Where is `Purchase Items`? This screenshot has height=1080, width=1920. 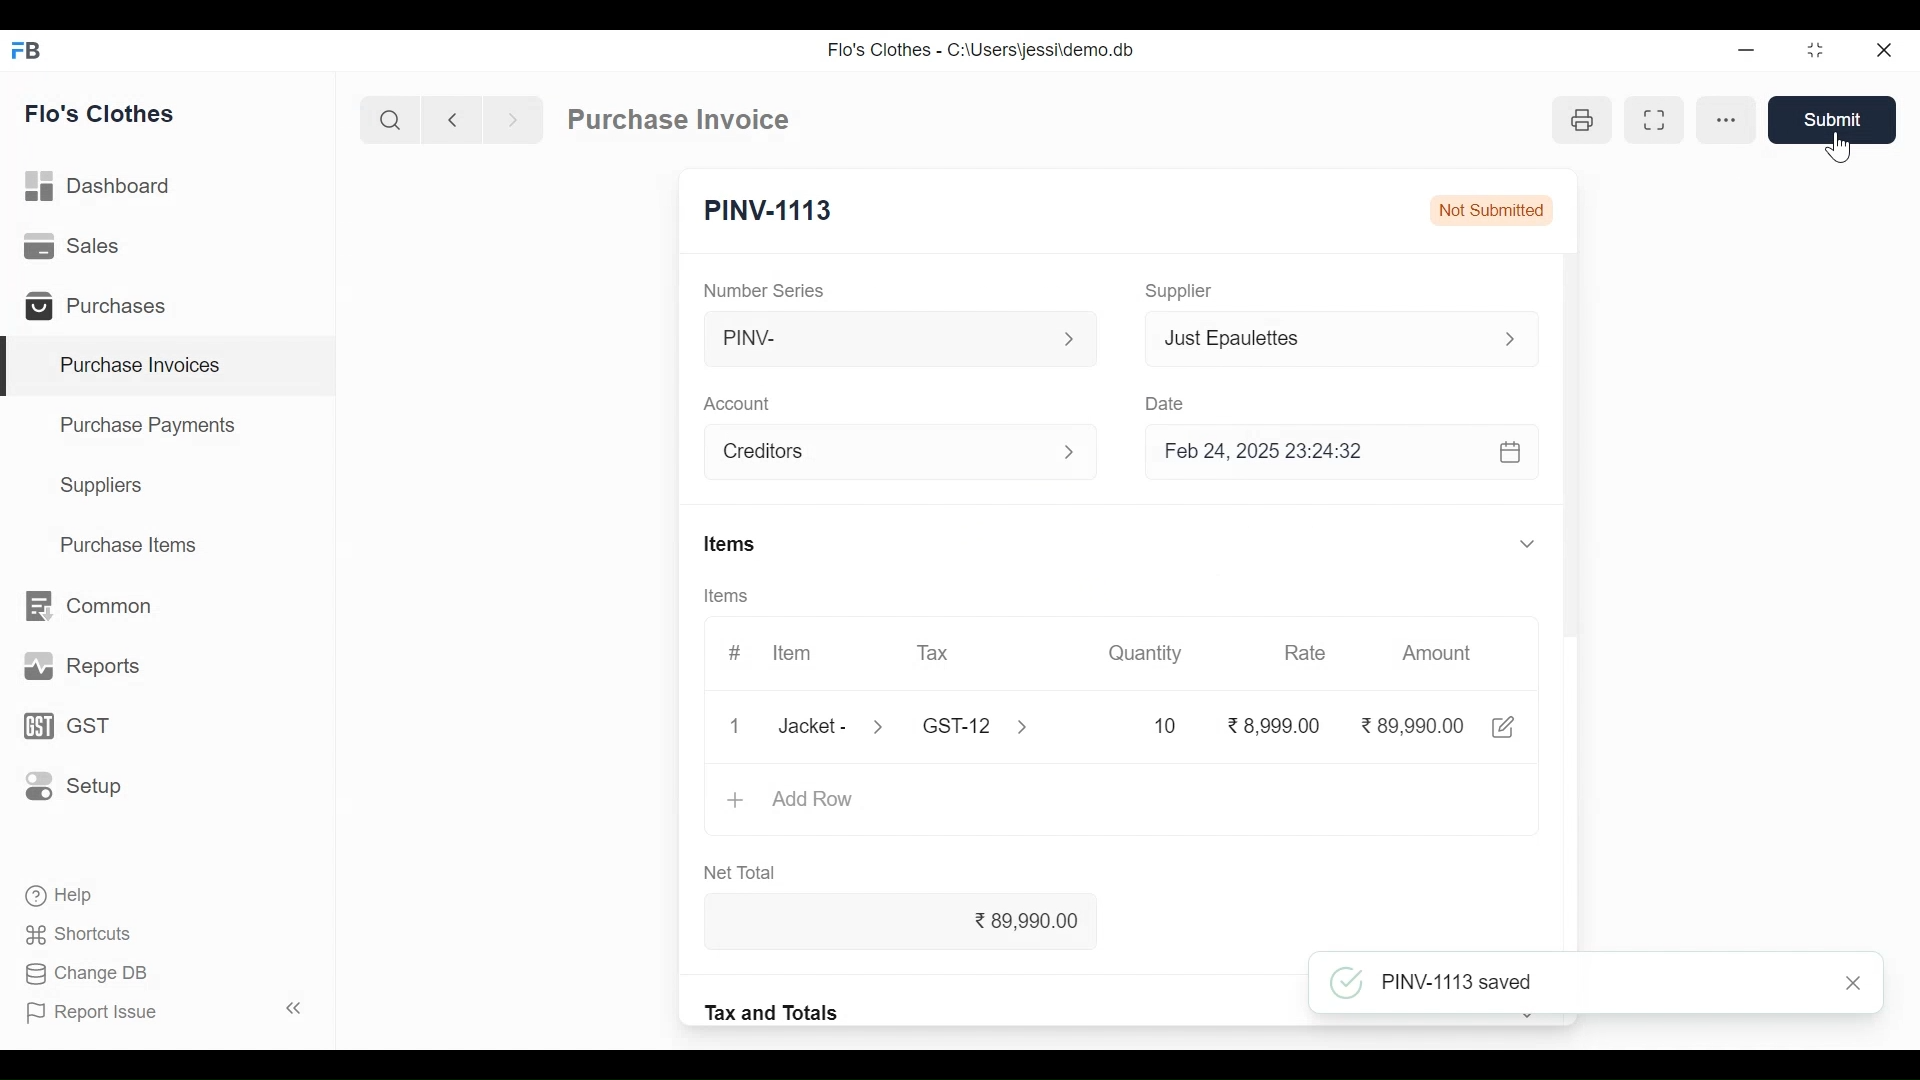 Purchase Items is located at coordinates (133, 544).